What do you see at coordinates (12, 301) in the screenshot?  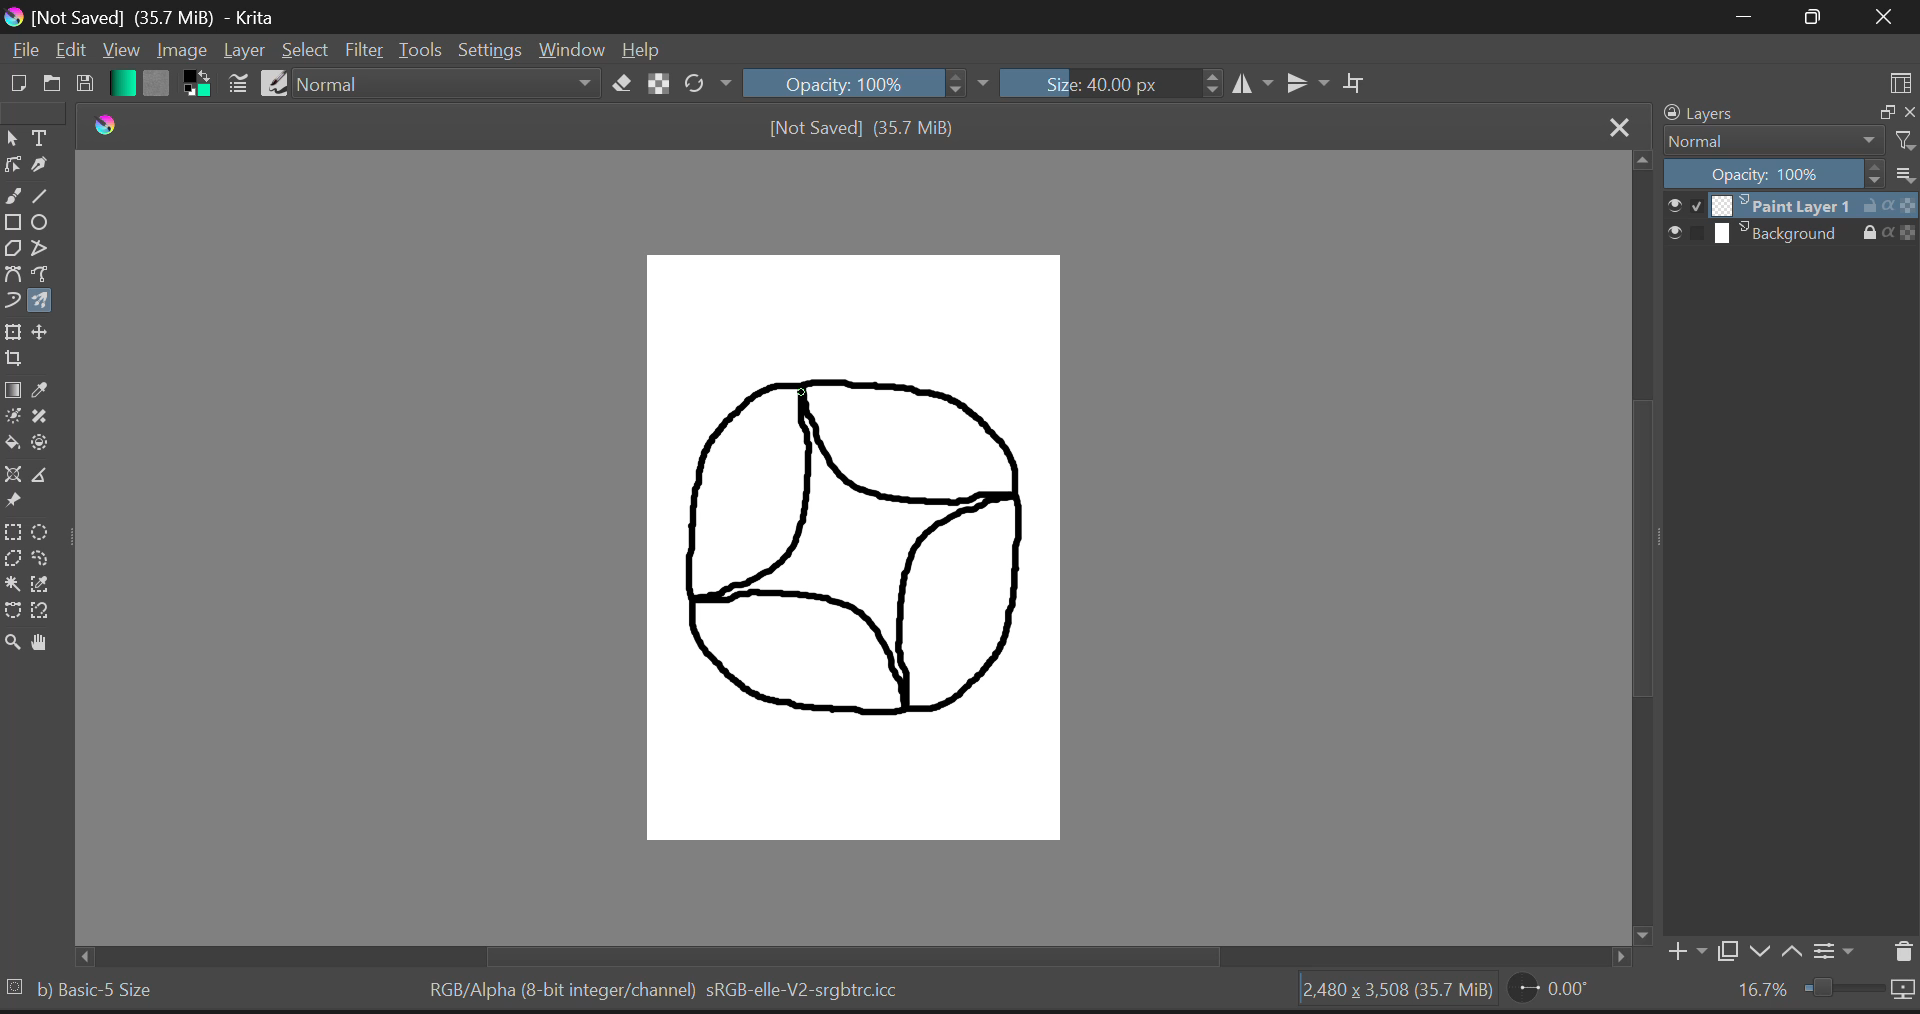 I see `Dynamic Brush` at bounding box center [12, 301].